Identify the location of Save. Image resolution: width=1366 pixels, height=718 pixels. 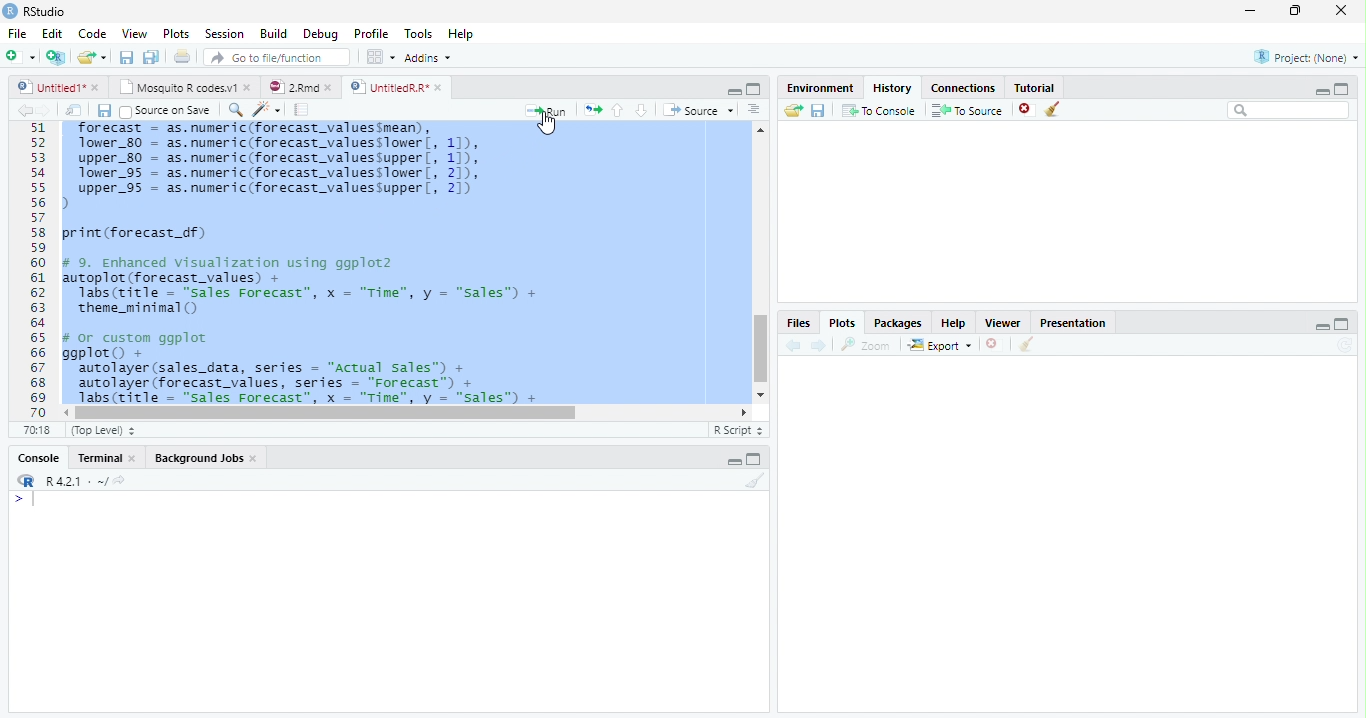
(125, 56).